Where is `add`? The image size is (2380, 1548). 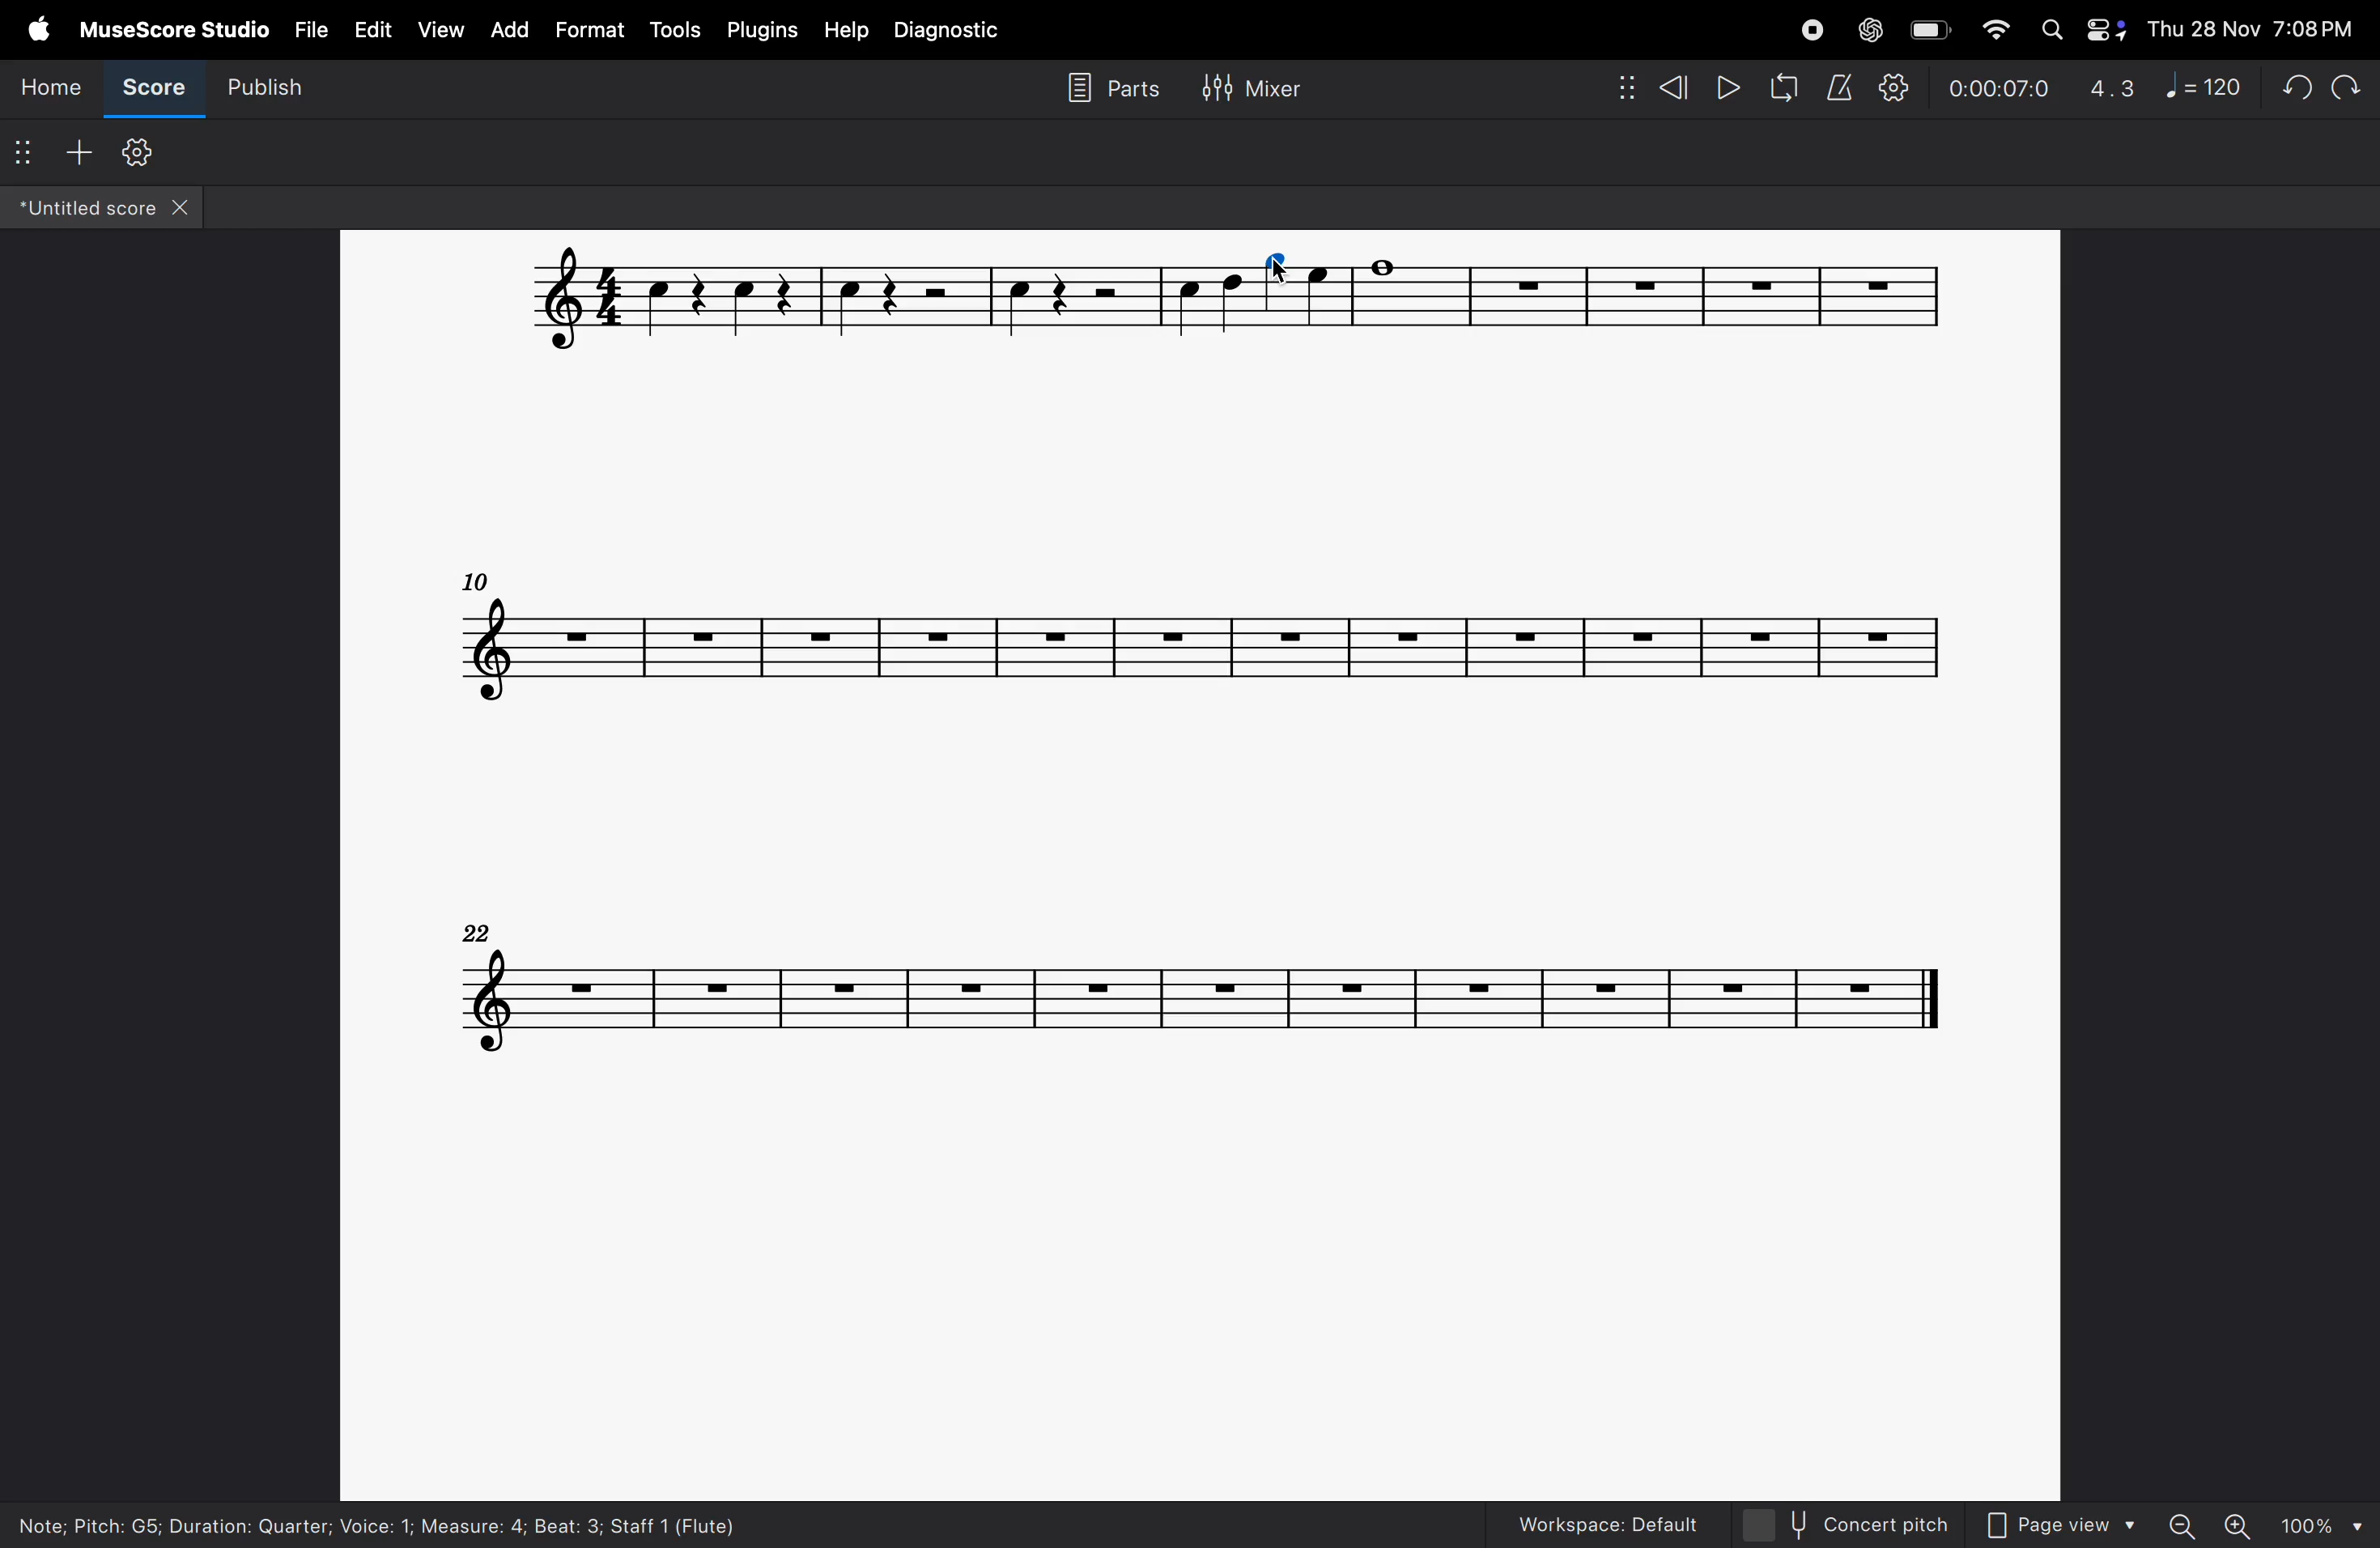
add is located at coordinates (73, 149).